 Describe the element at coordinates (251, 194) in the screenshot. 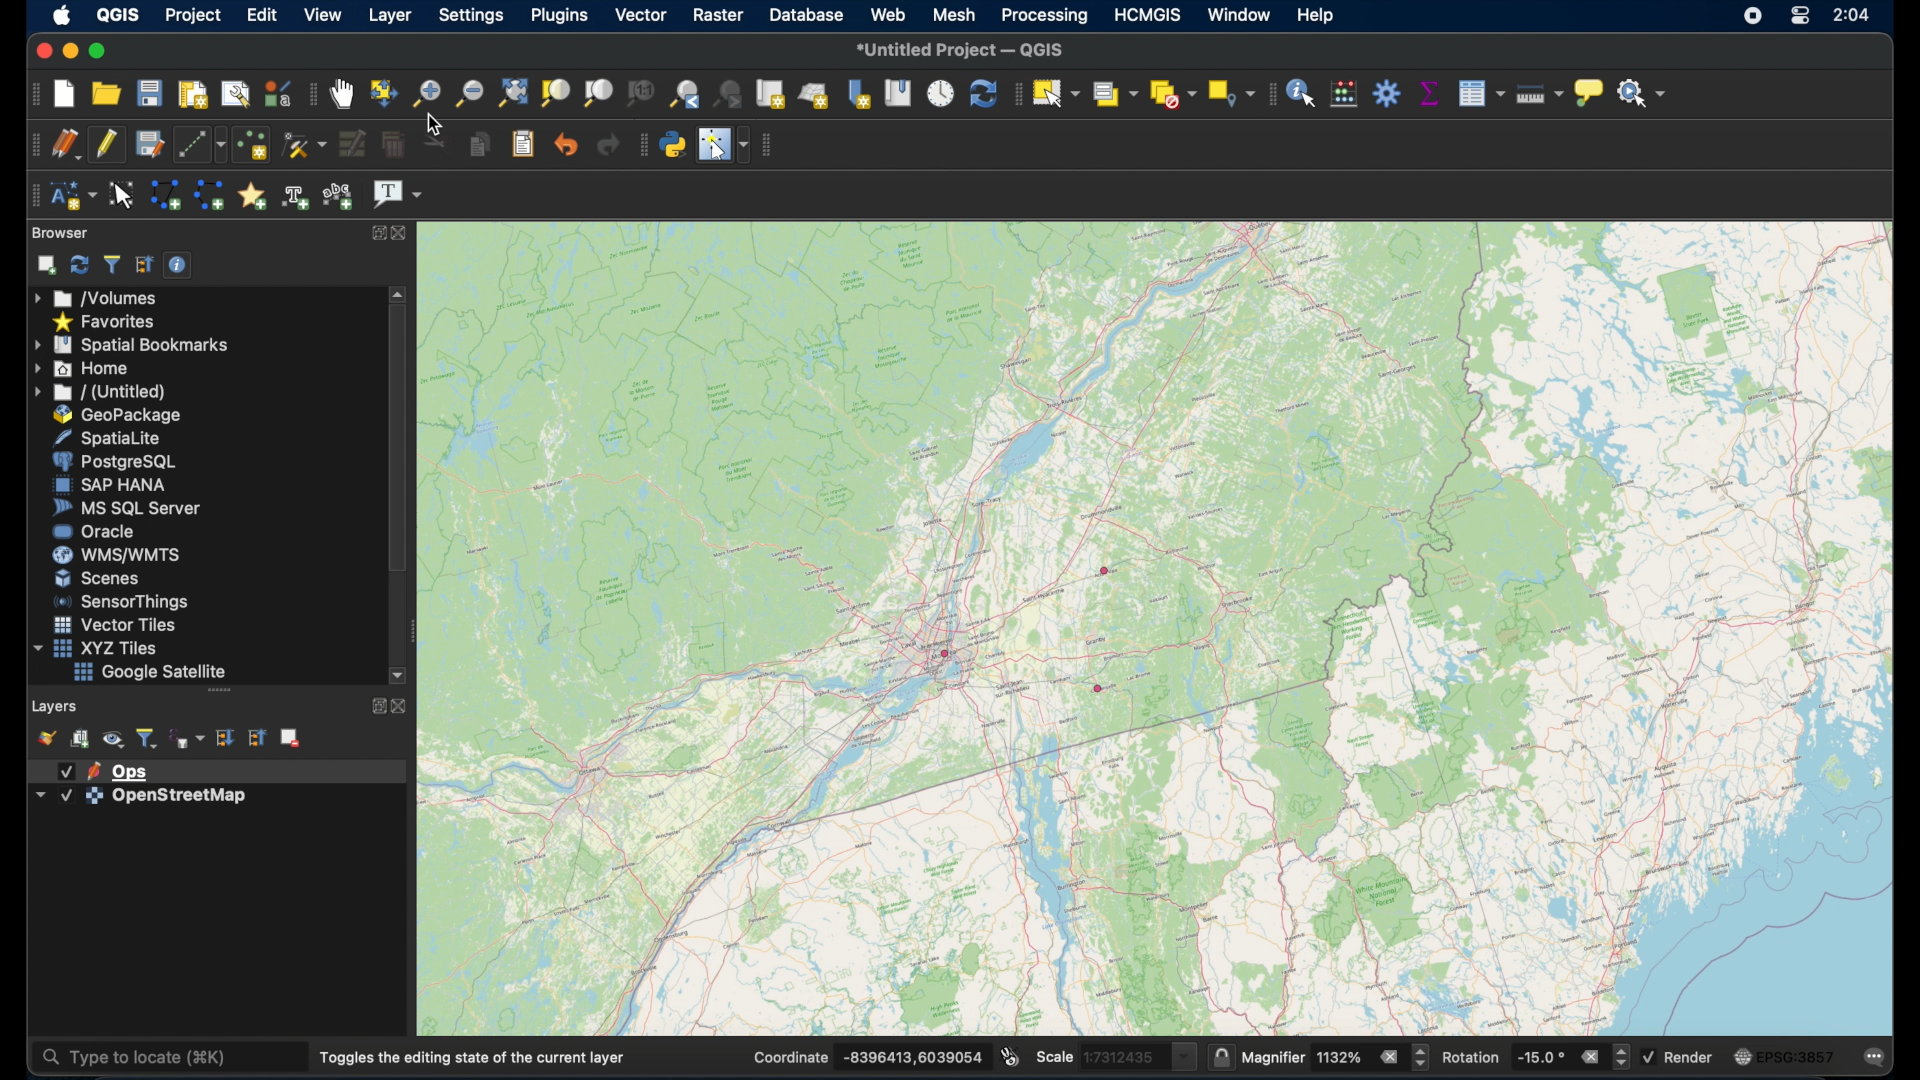

I see `create marker annotation` at that location.